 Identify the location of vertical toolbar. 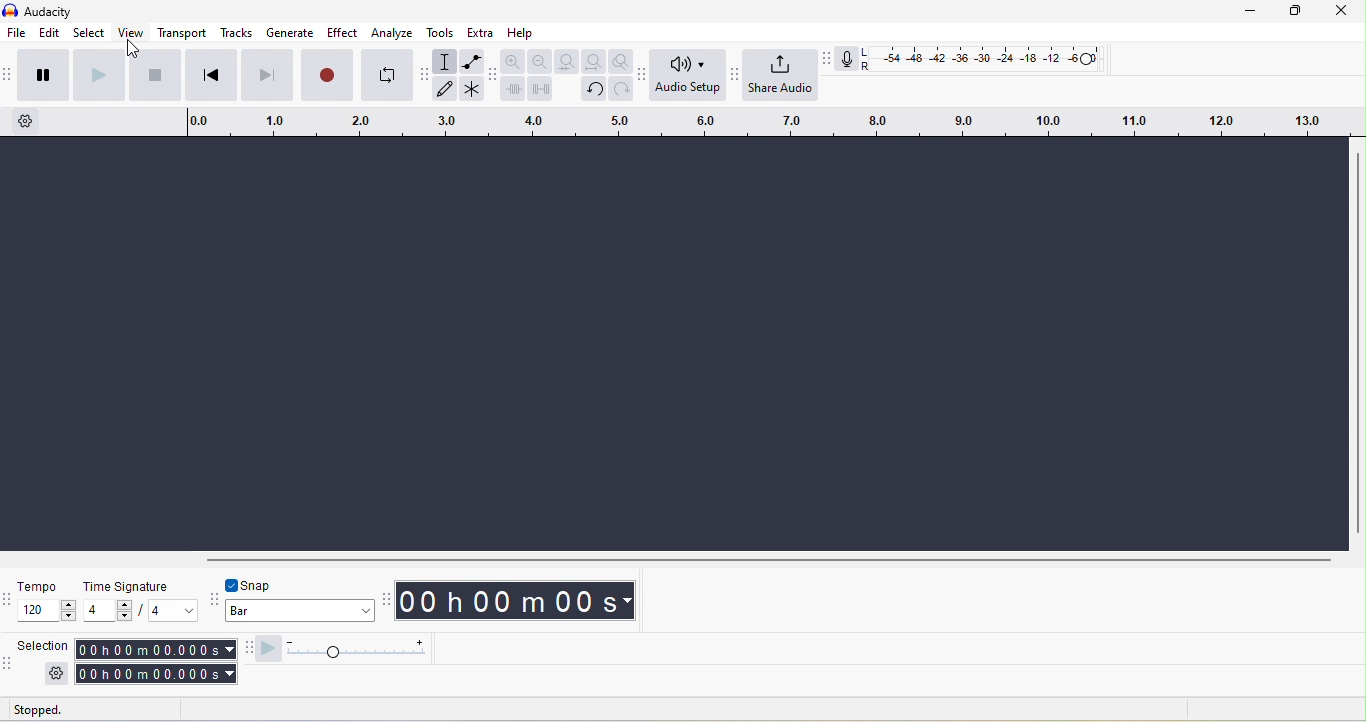
(1358, 343).